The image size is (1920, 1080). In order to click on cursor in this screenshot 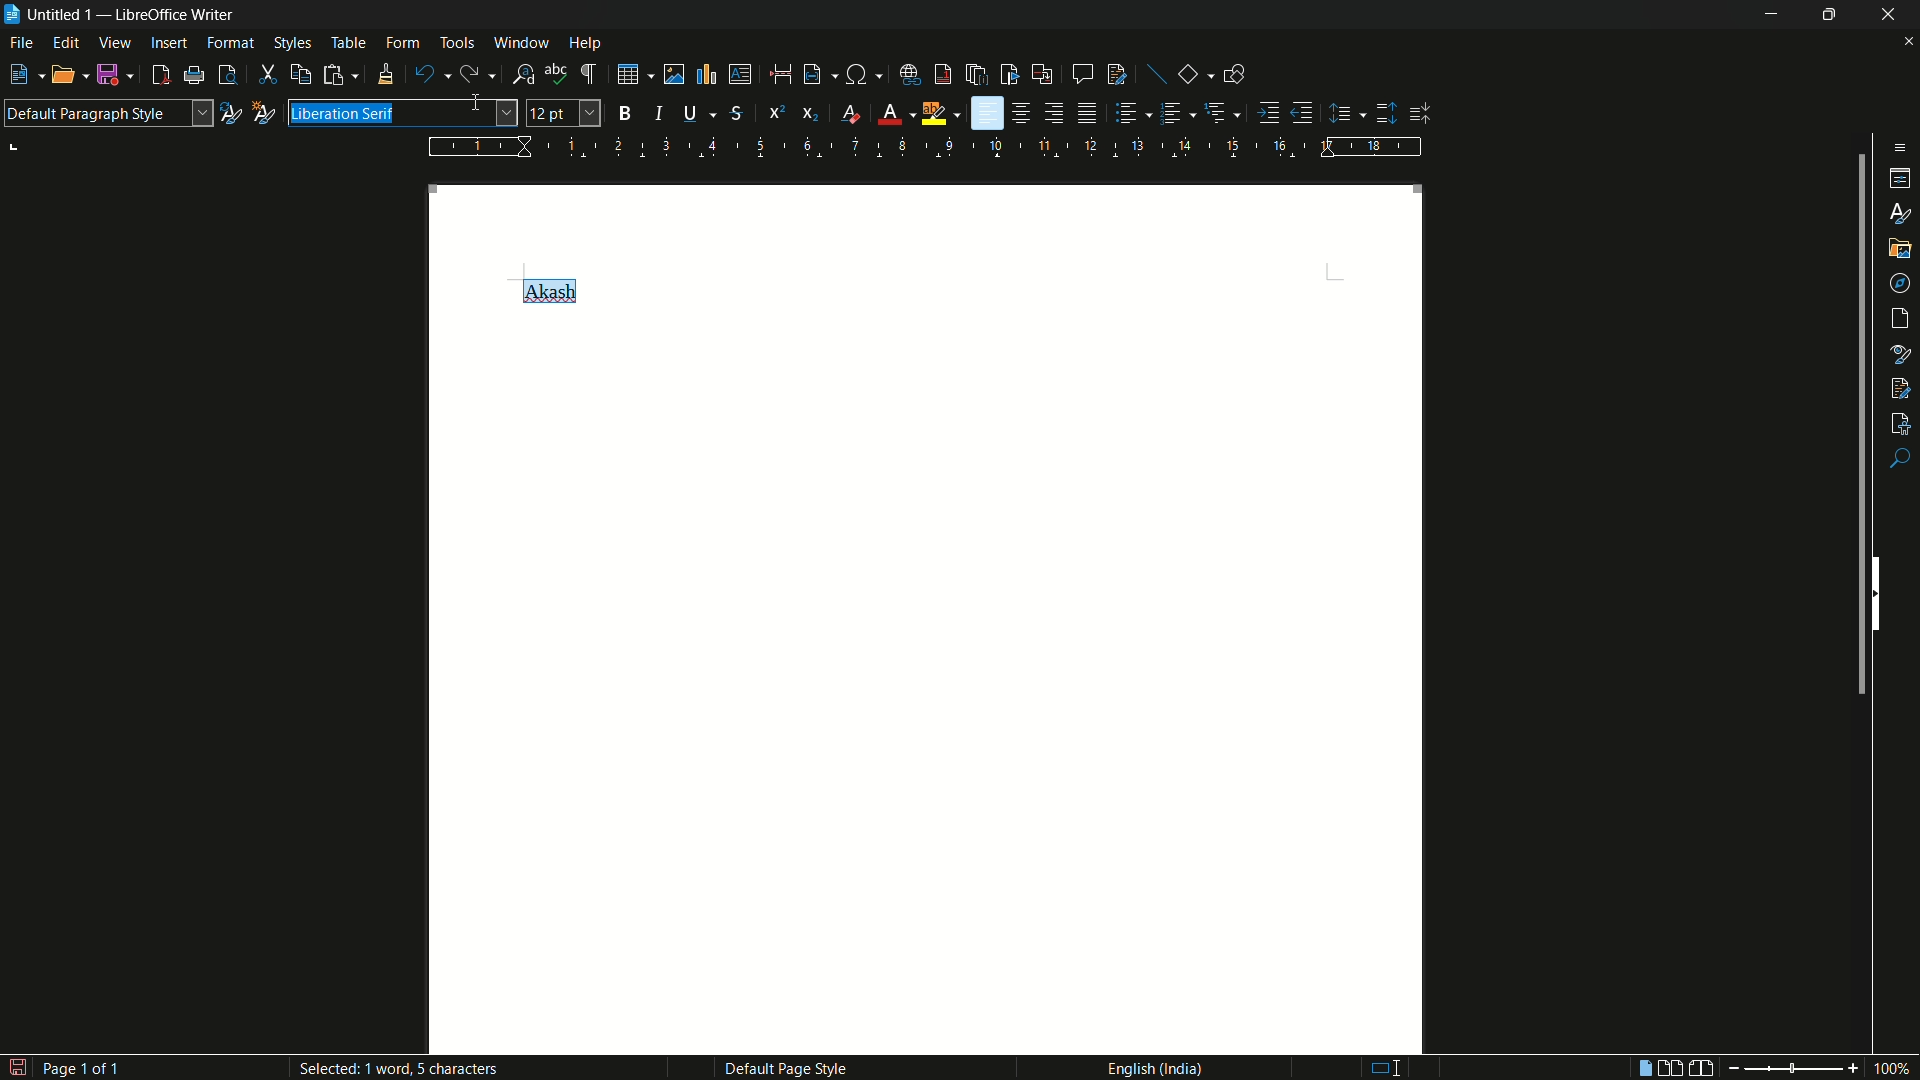, I will do `click(481, 105)`.